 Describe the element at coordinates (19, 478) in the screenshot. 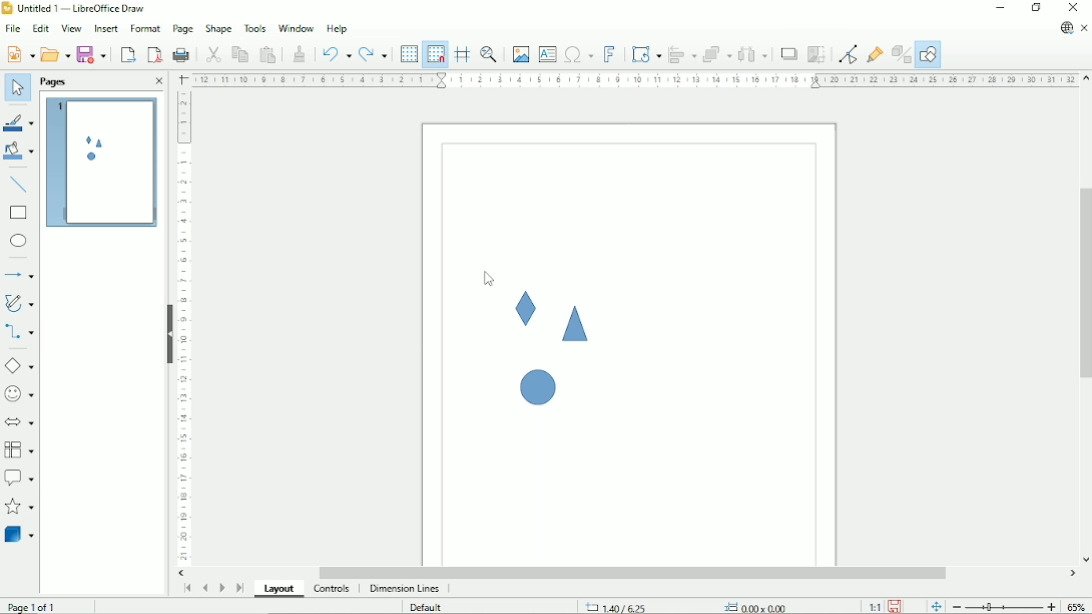

I see `Callout` at that location.